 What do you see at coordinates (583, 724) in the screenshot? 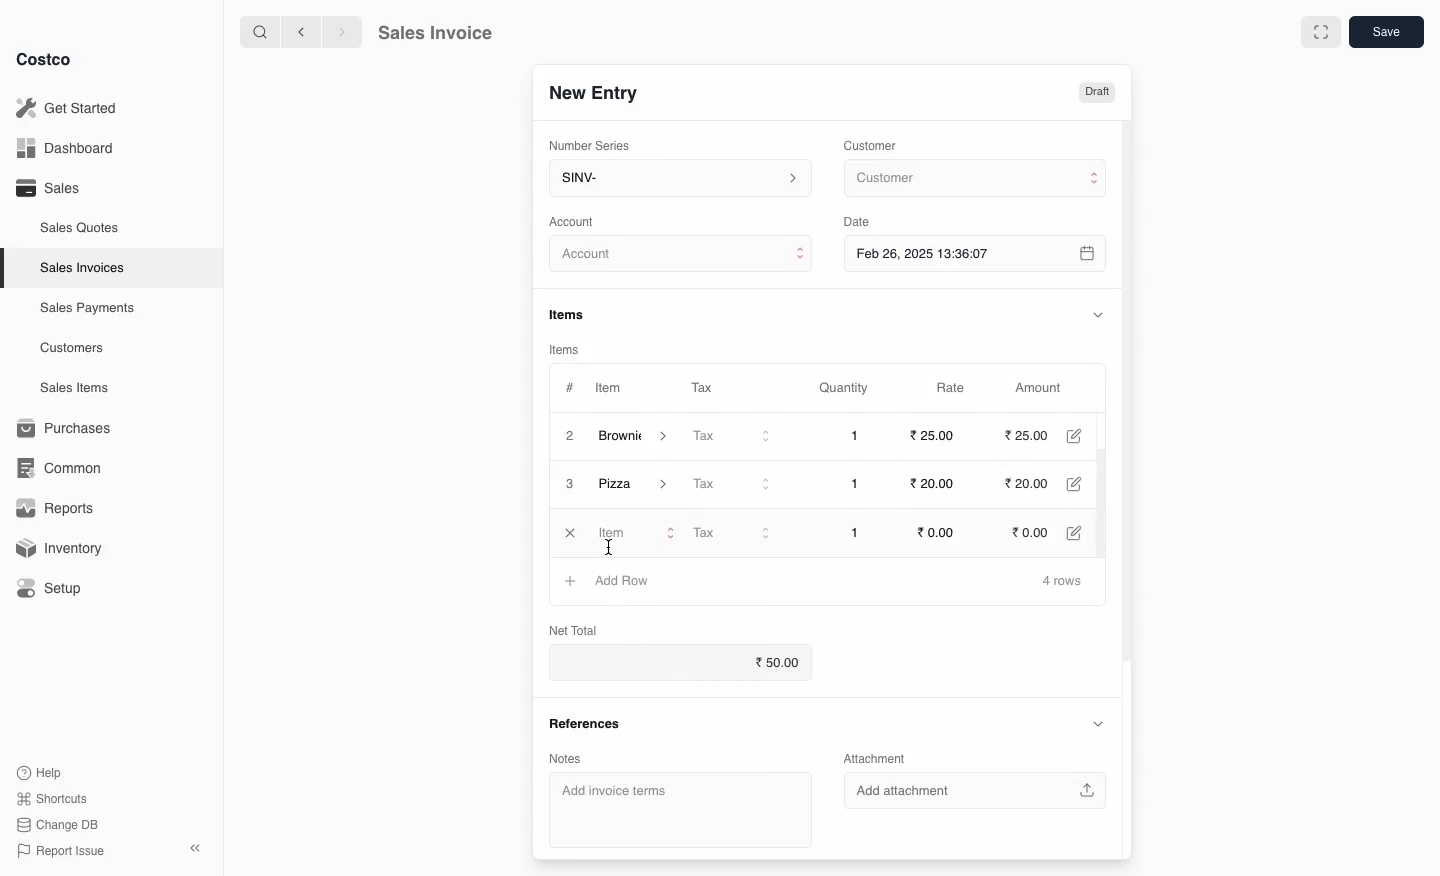
I see `References` at bounding box center [583, 724].